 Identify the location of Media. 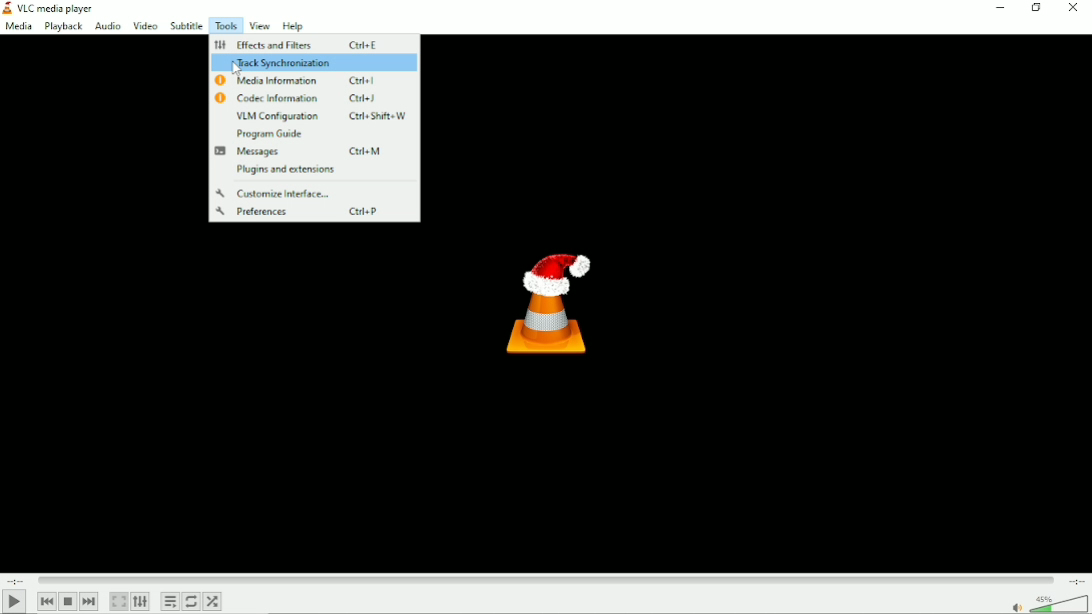
(18, 27).